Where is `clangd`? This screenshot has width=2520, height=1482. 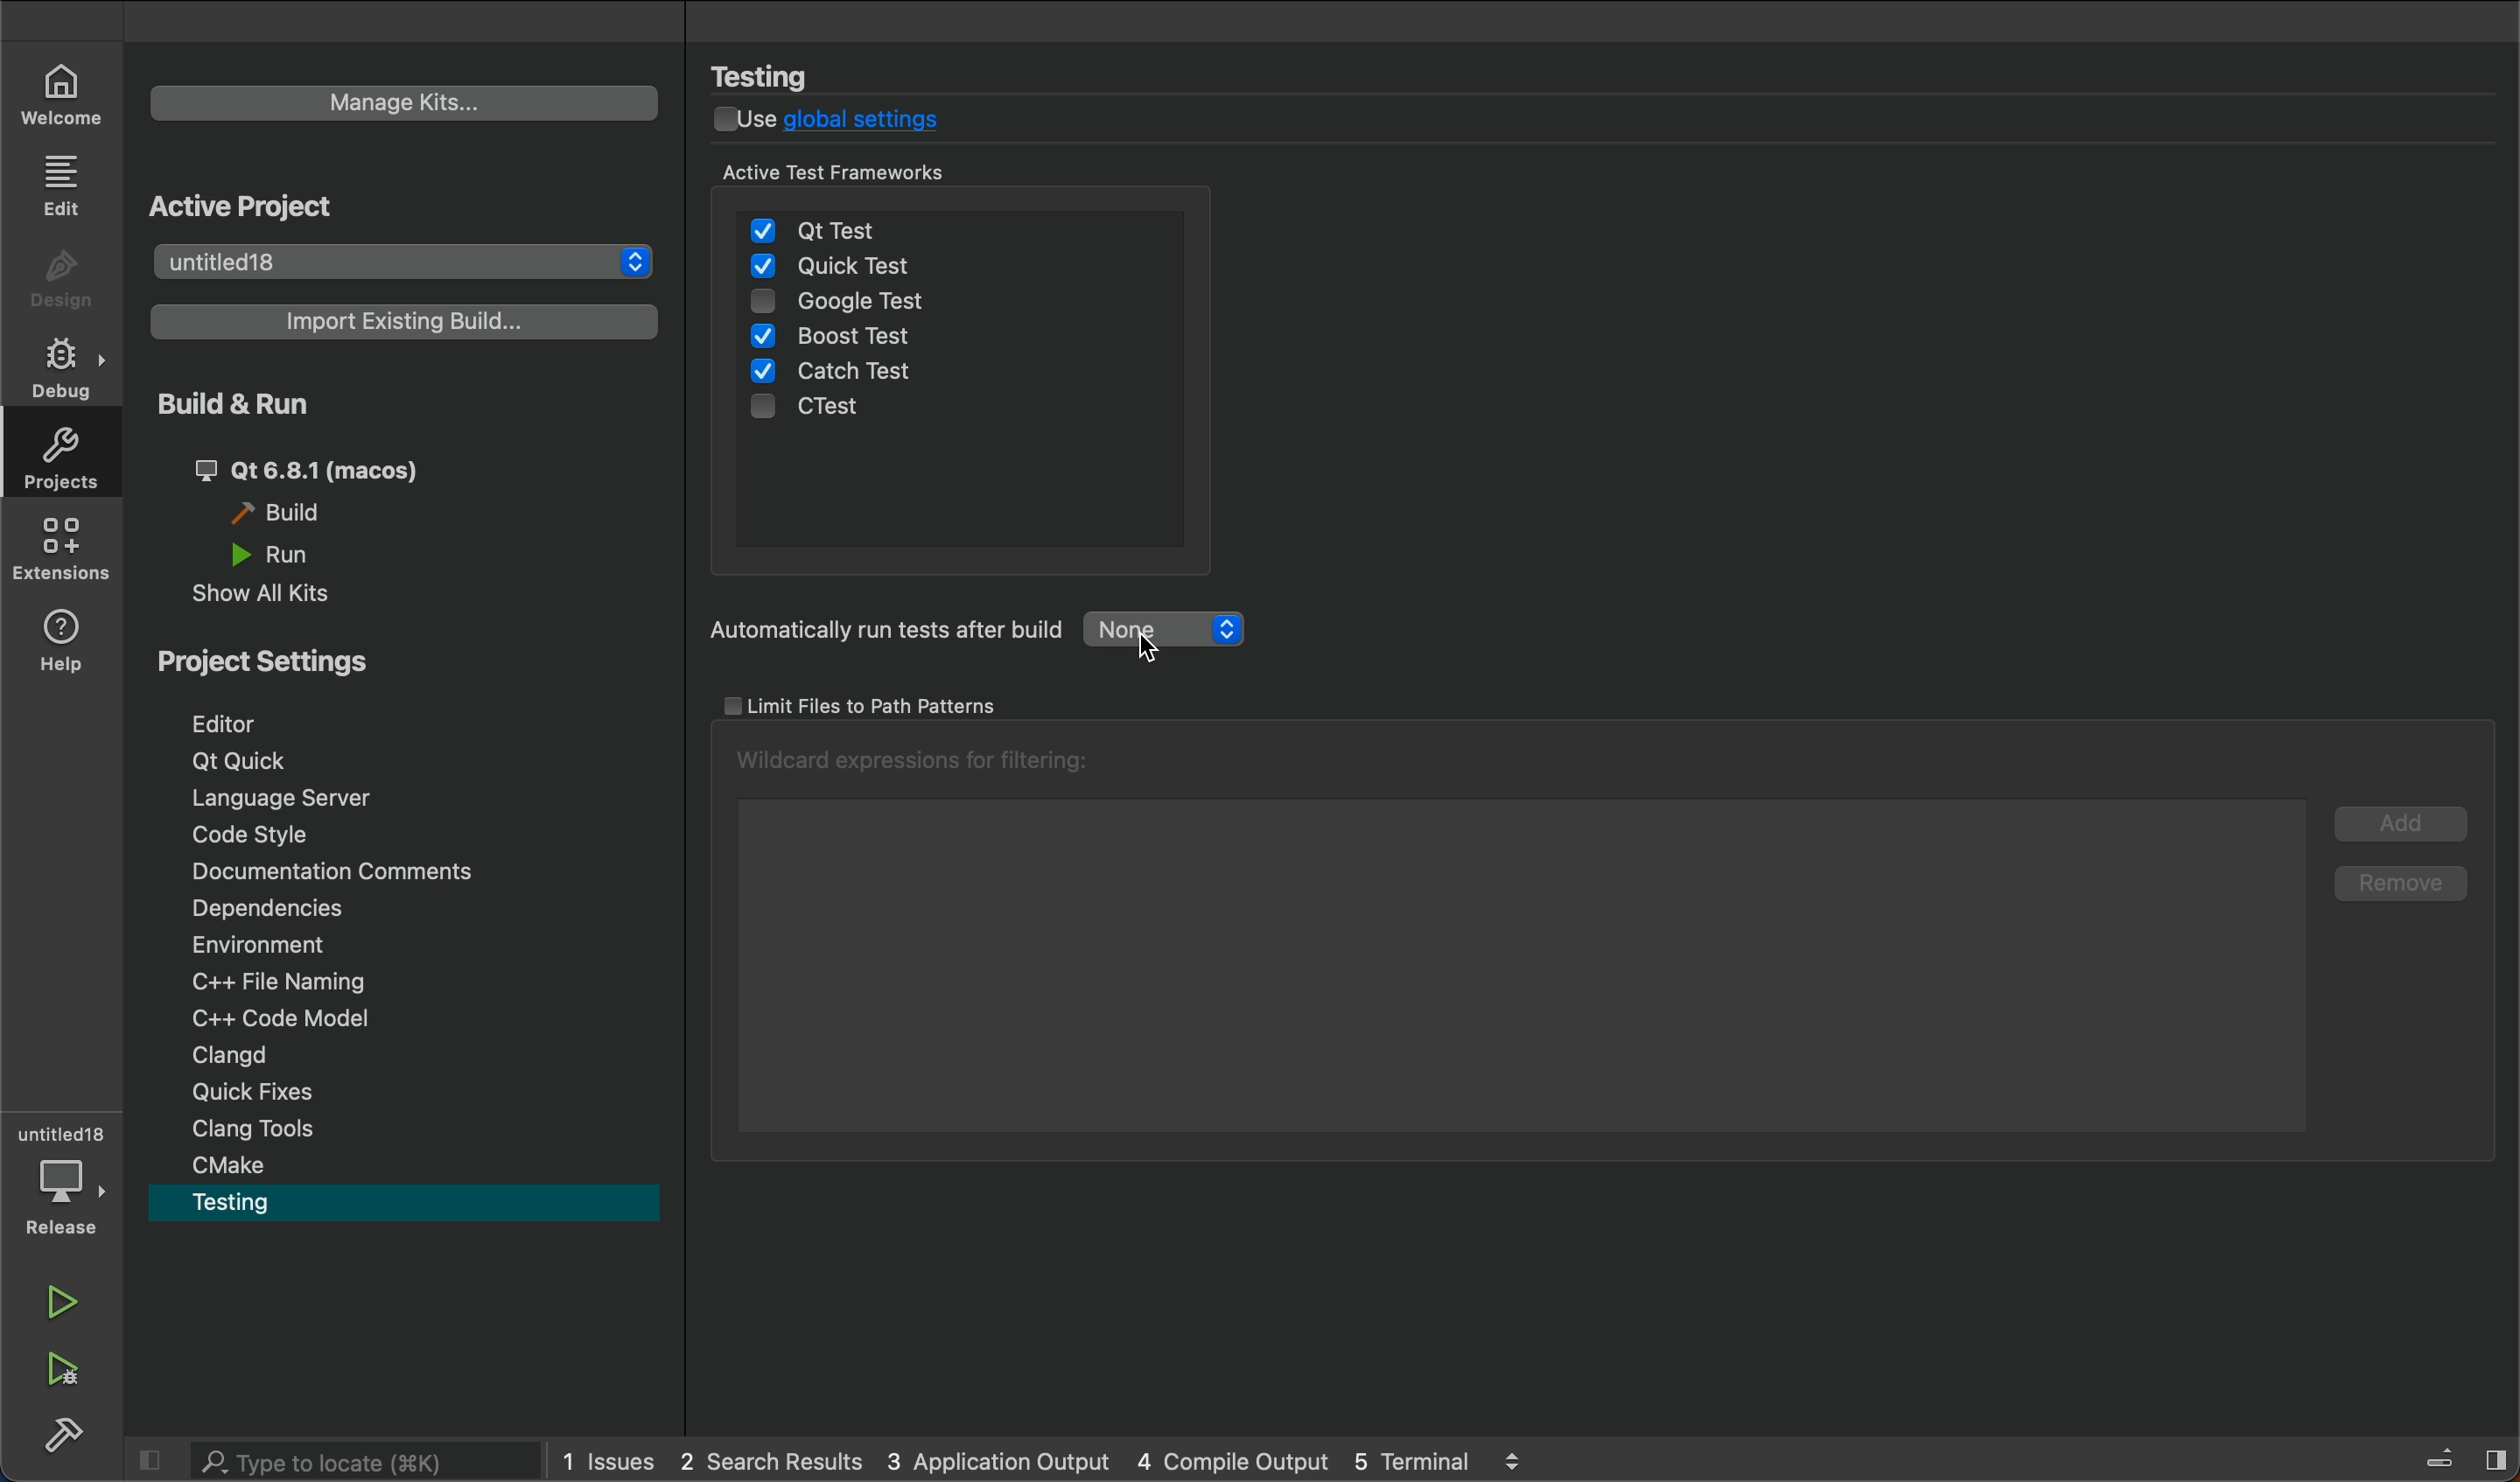
clangd is located at coordinates (268, 1054).